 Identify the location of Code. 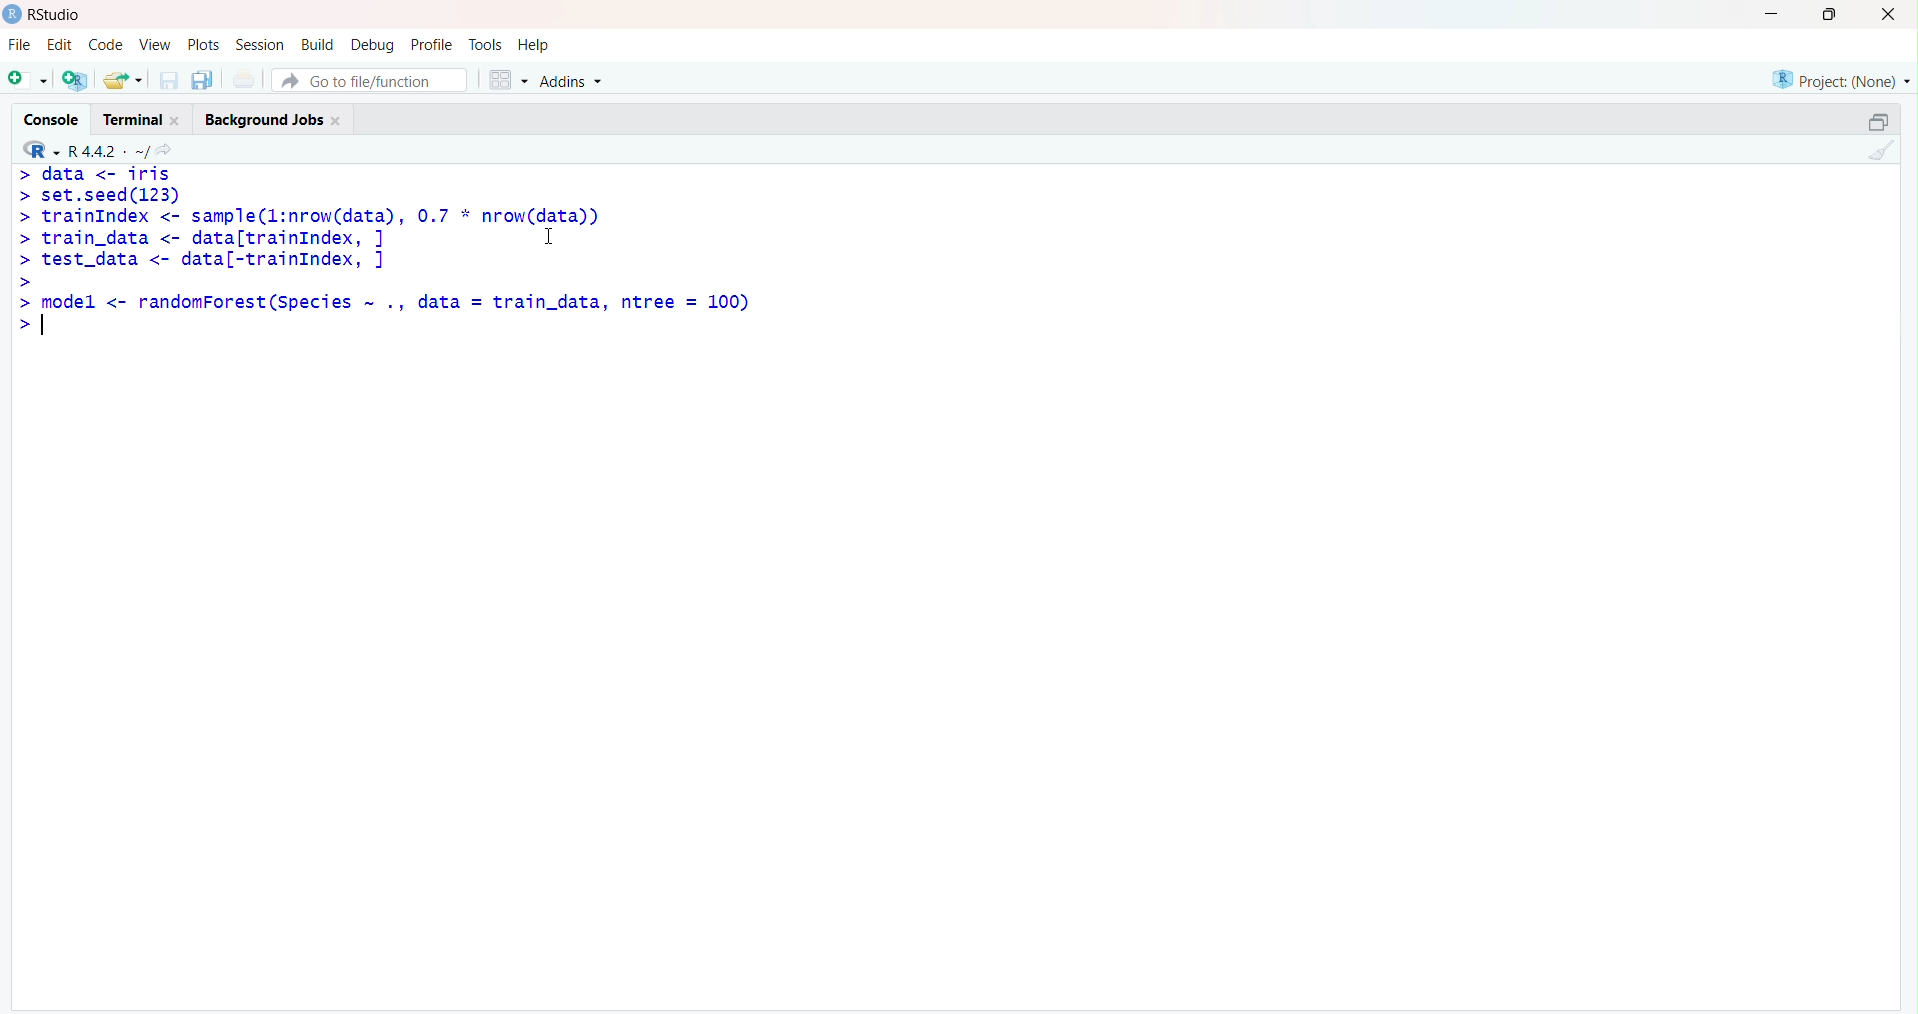
(104, 45).